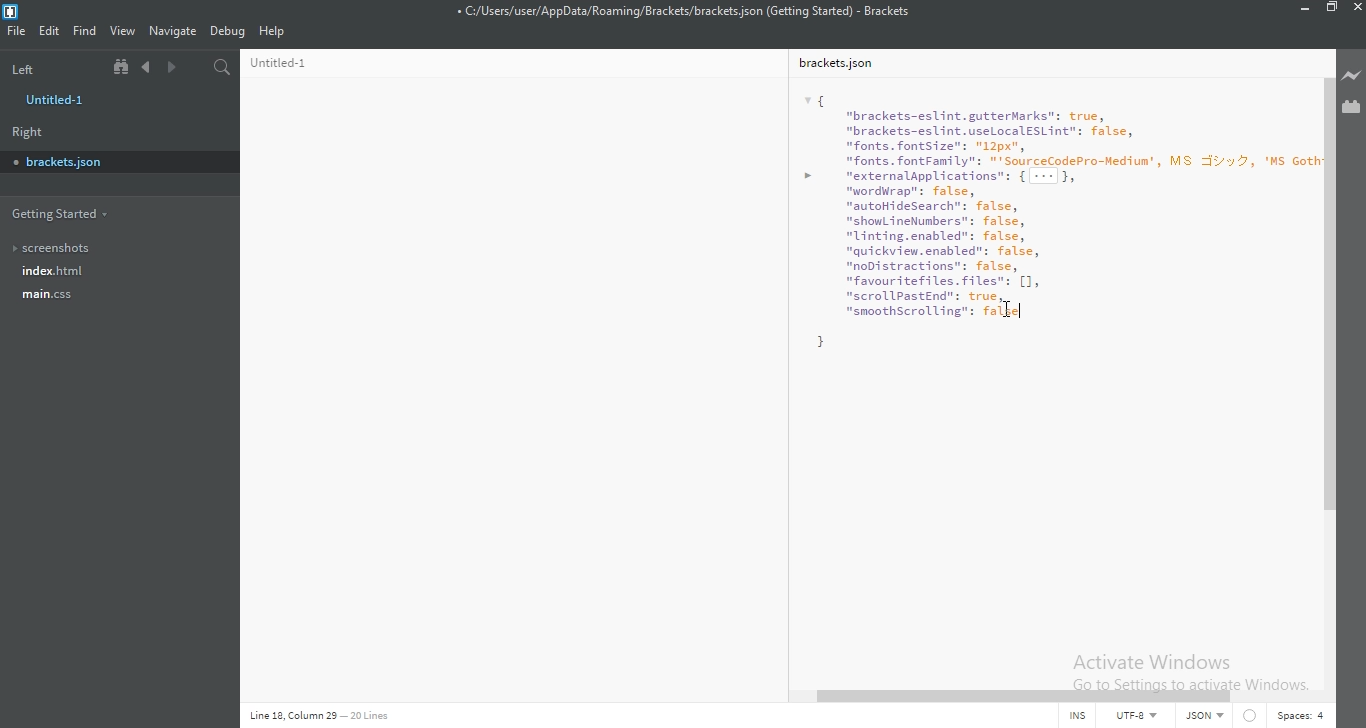 Image resolution: width=1366 pixels, height=728 pixels. I want to click on Show file tree, so click(123, 67).